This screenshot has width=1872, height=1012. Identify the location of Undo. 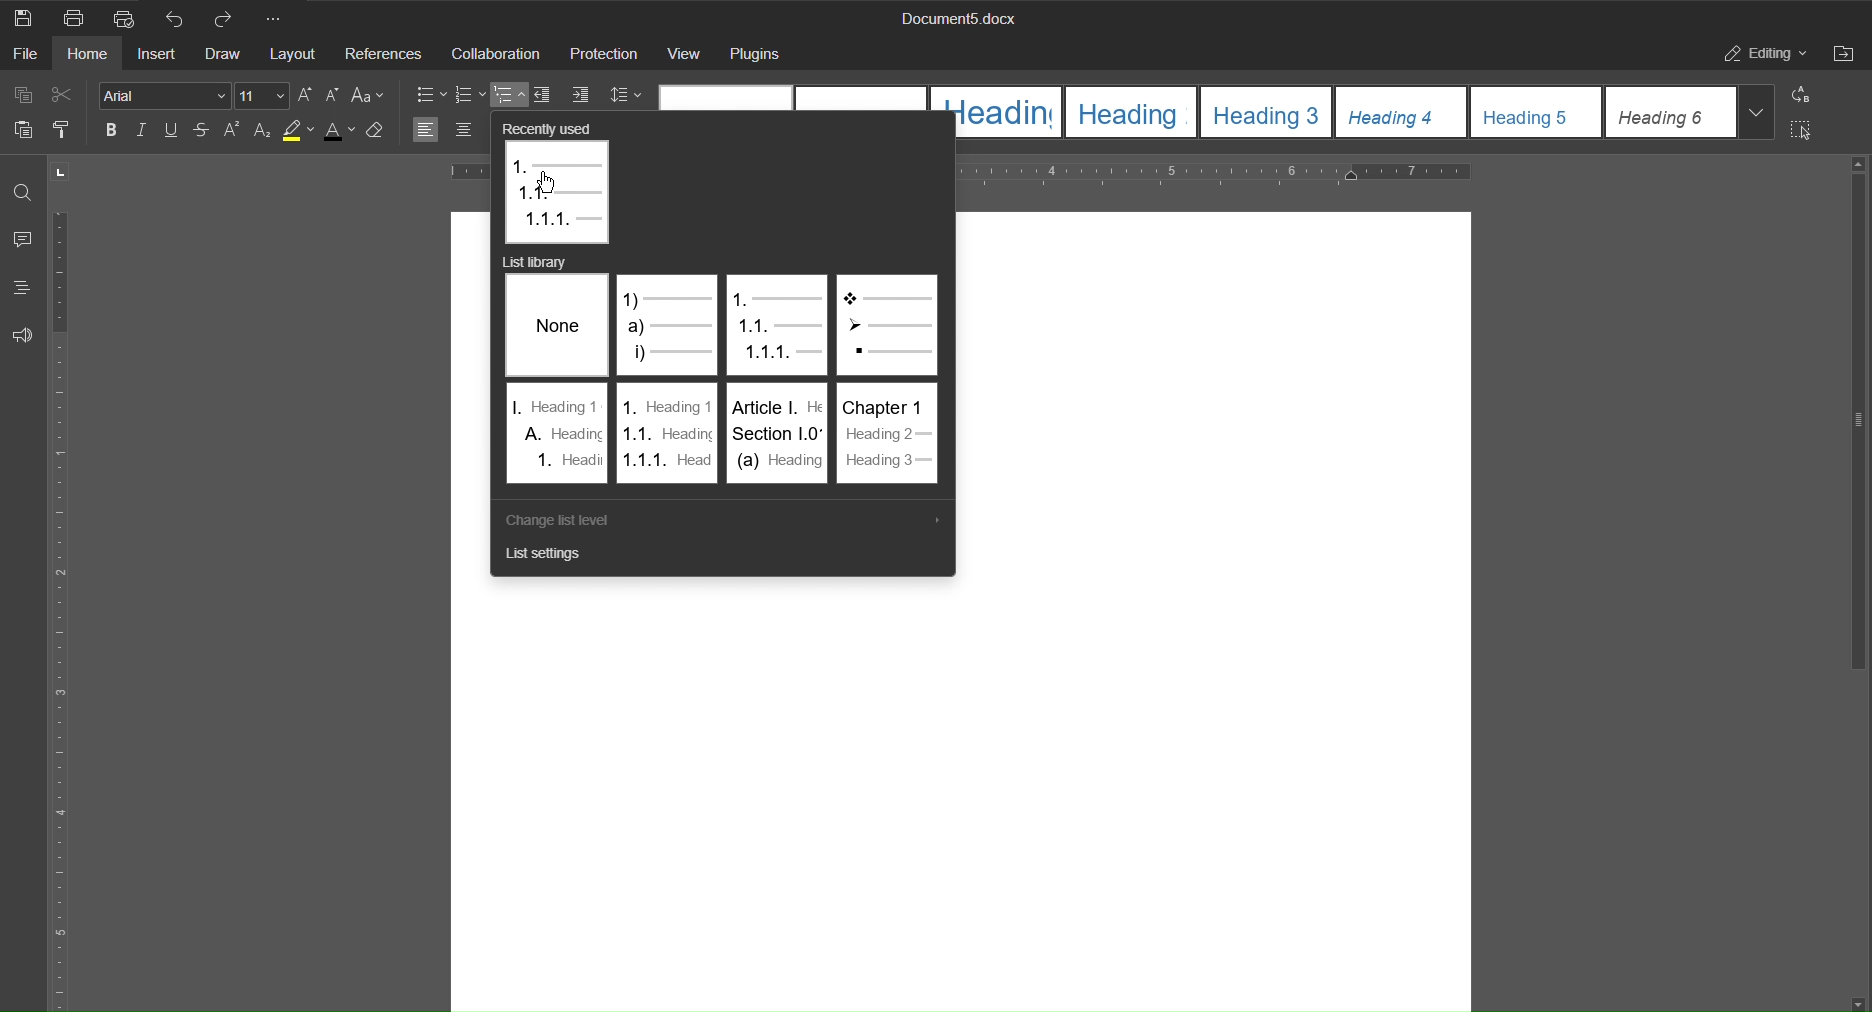
(177, 18).